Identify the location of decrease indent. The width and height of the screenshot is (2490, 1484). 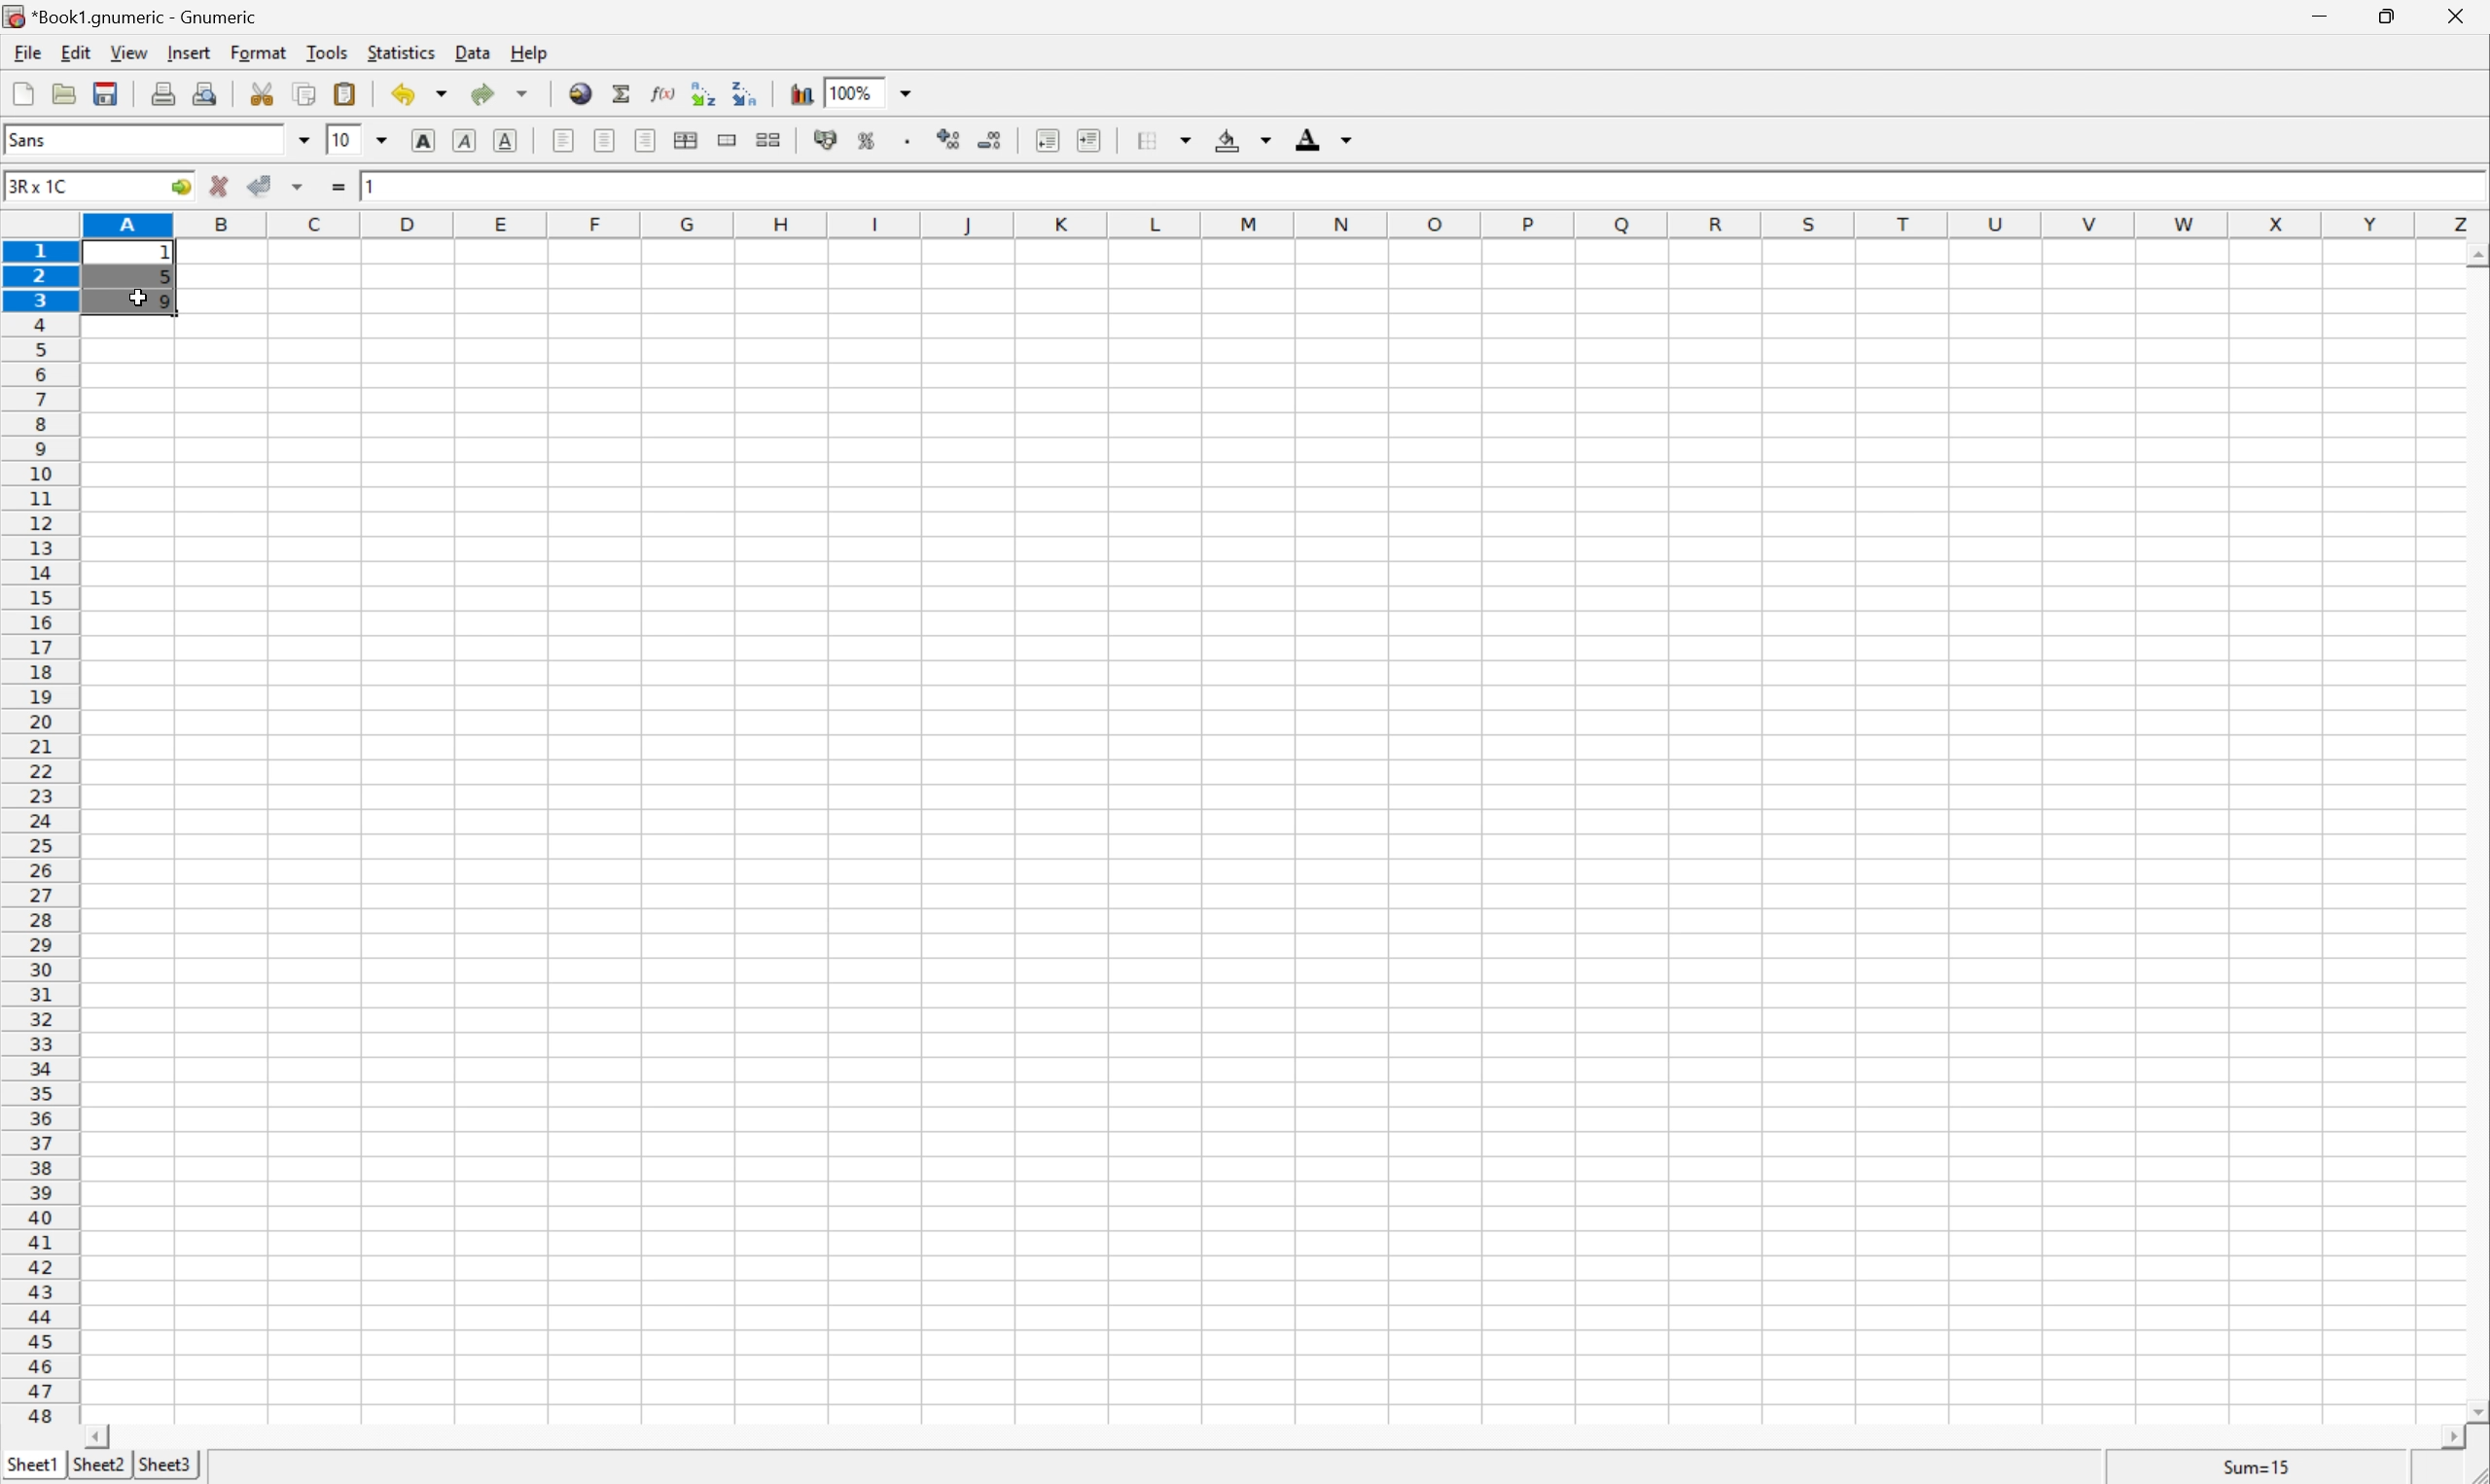
(1049, 140).